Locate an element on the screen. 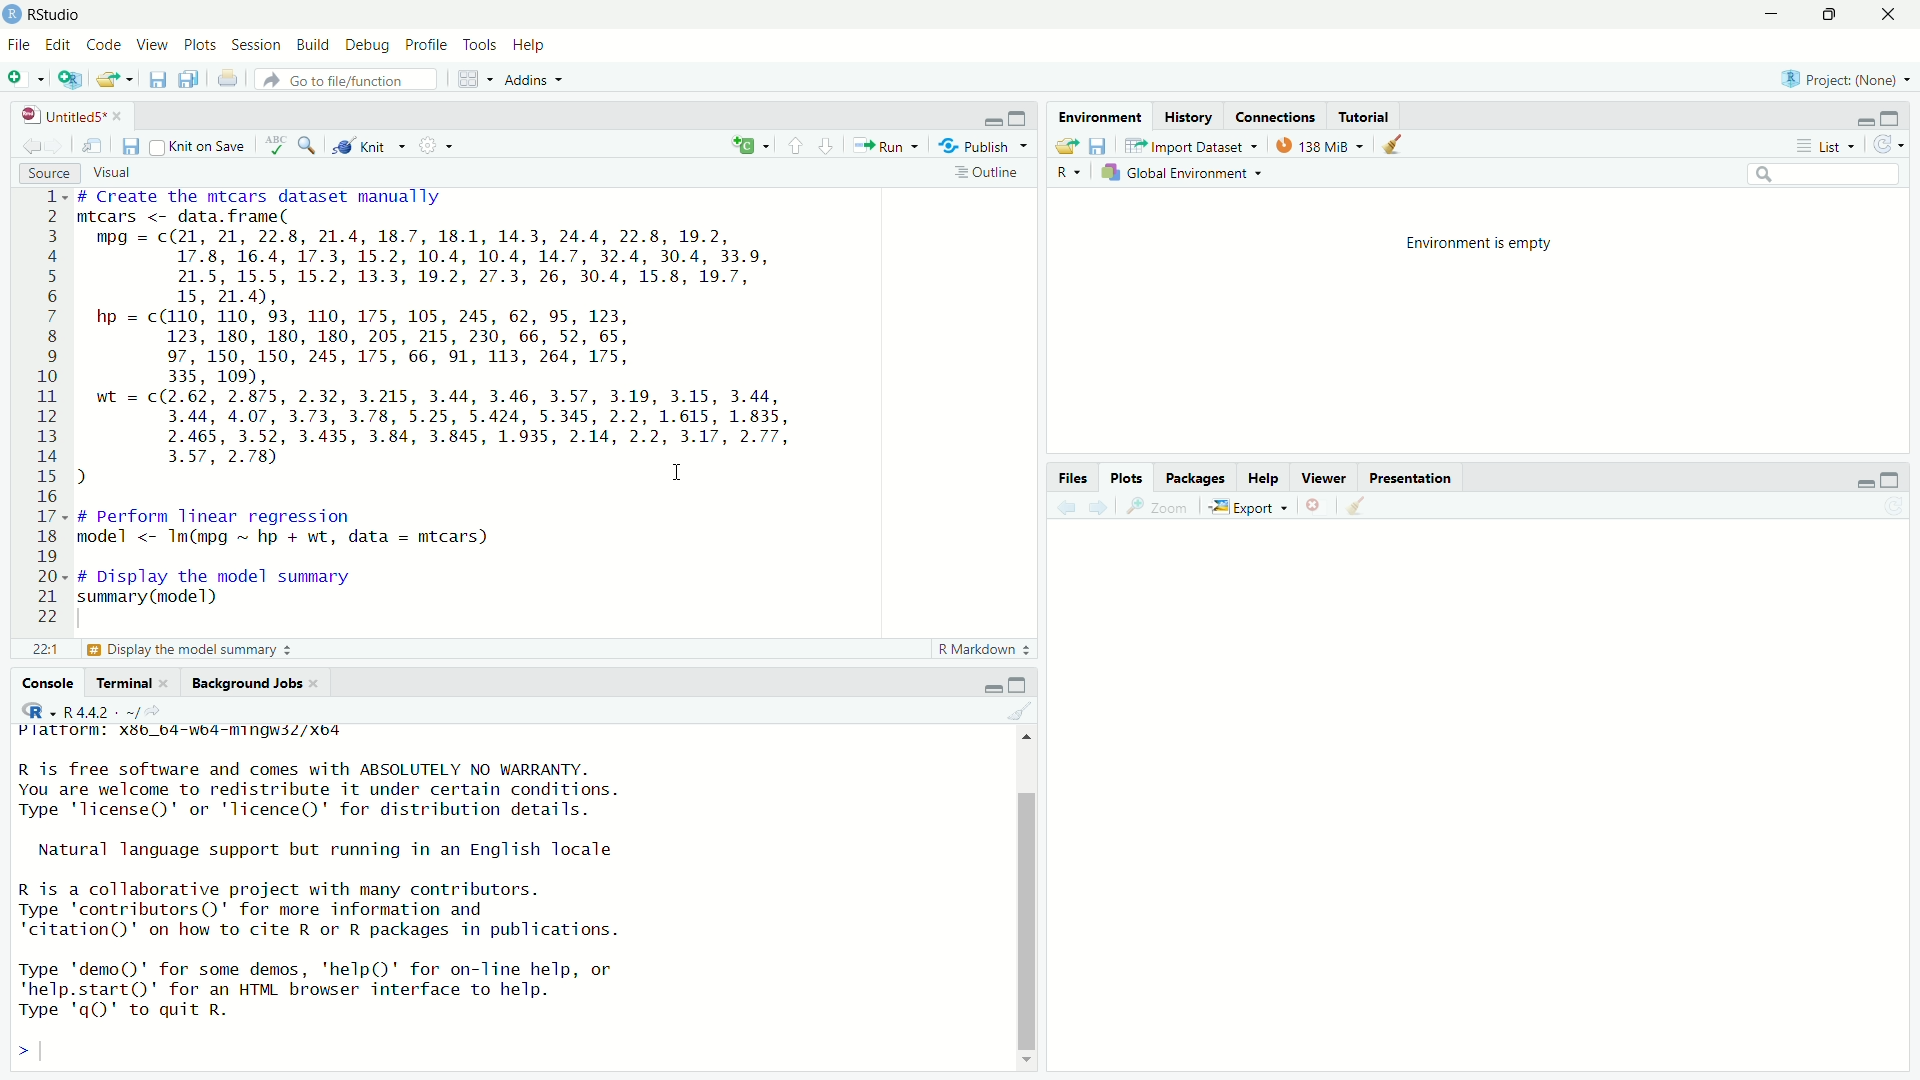 The height and width of the screenshot is (1080, 1920). scroll bar is located at coordinates (1028, 922).